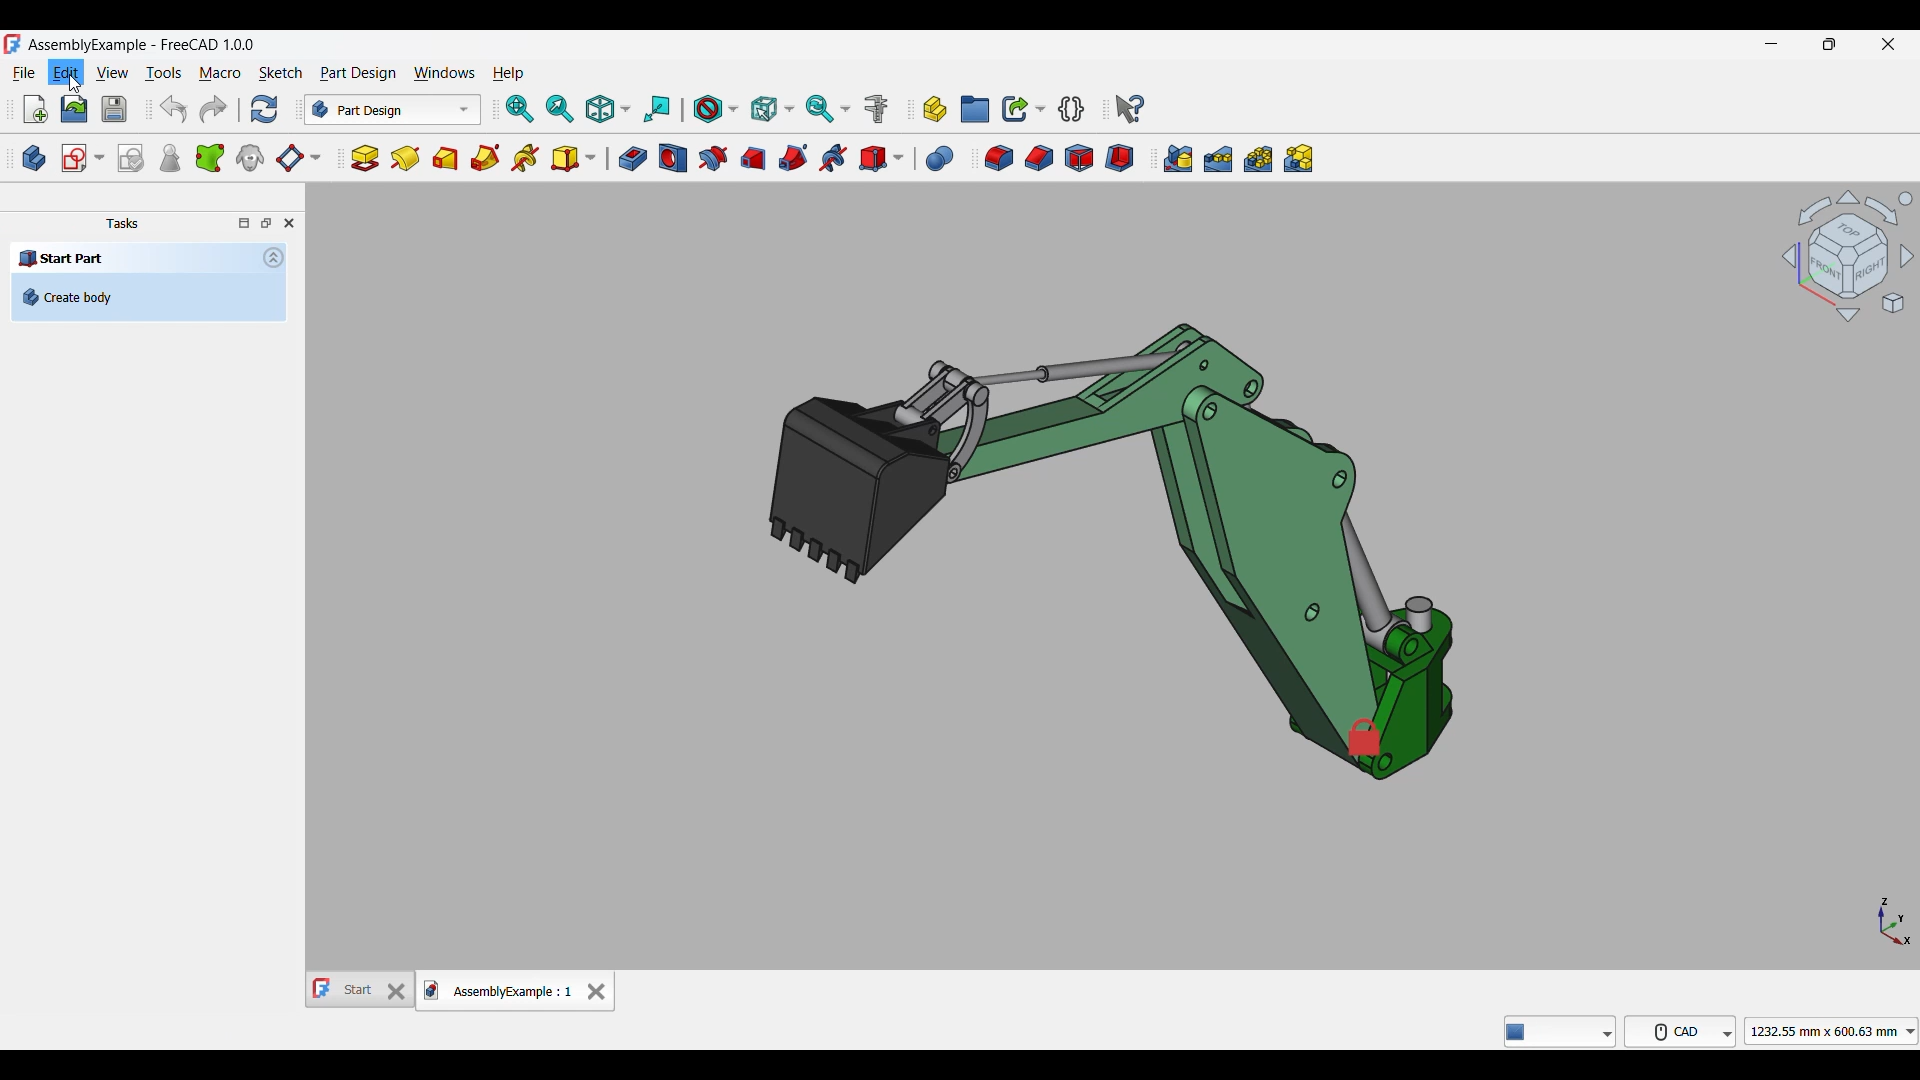  I want to click on File menu, so click(24, 73).